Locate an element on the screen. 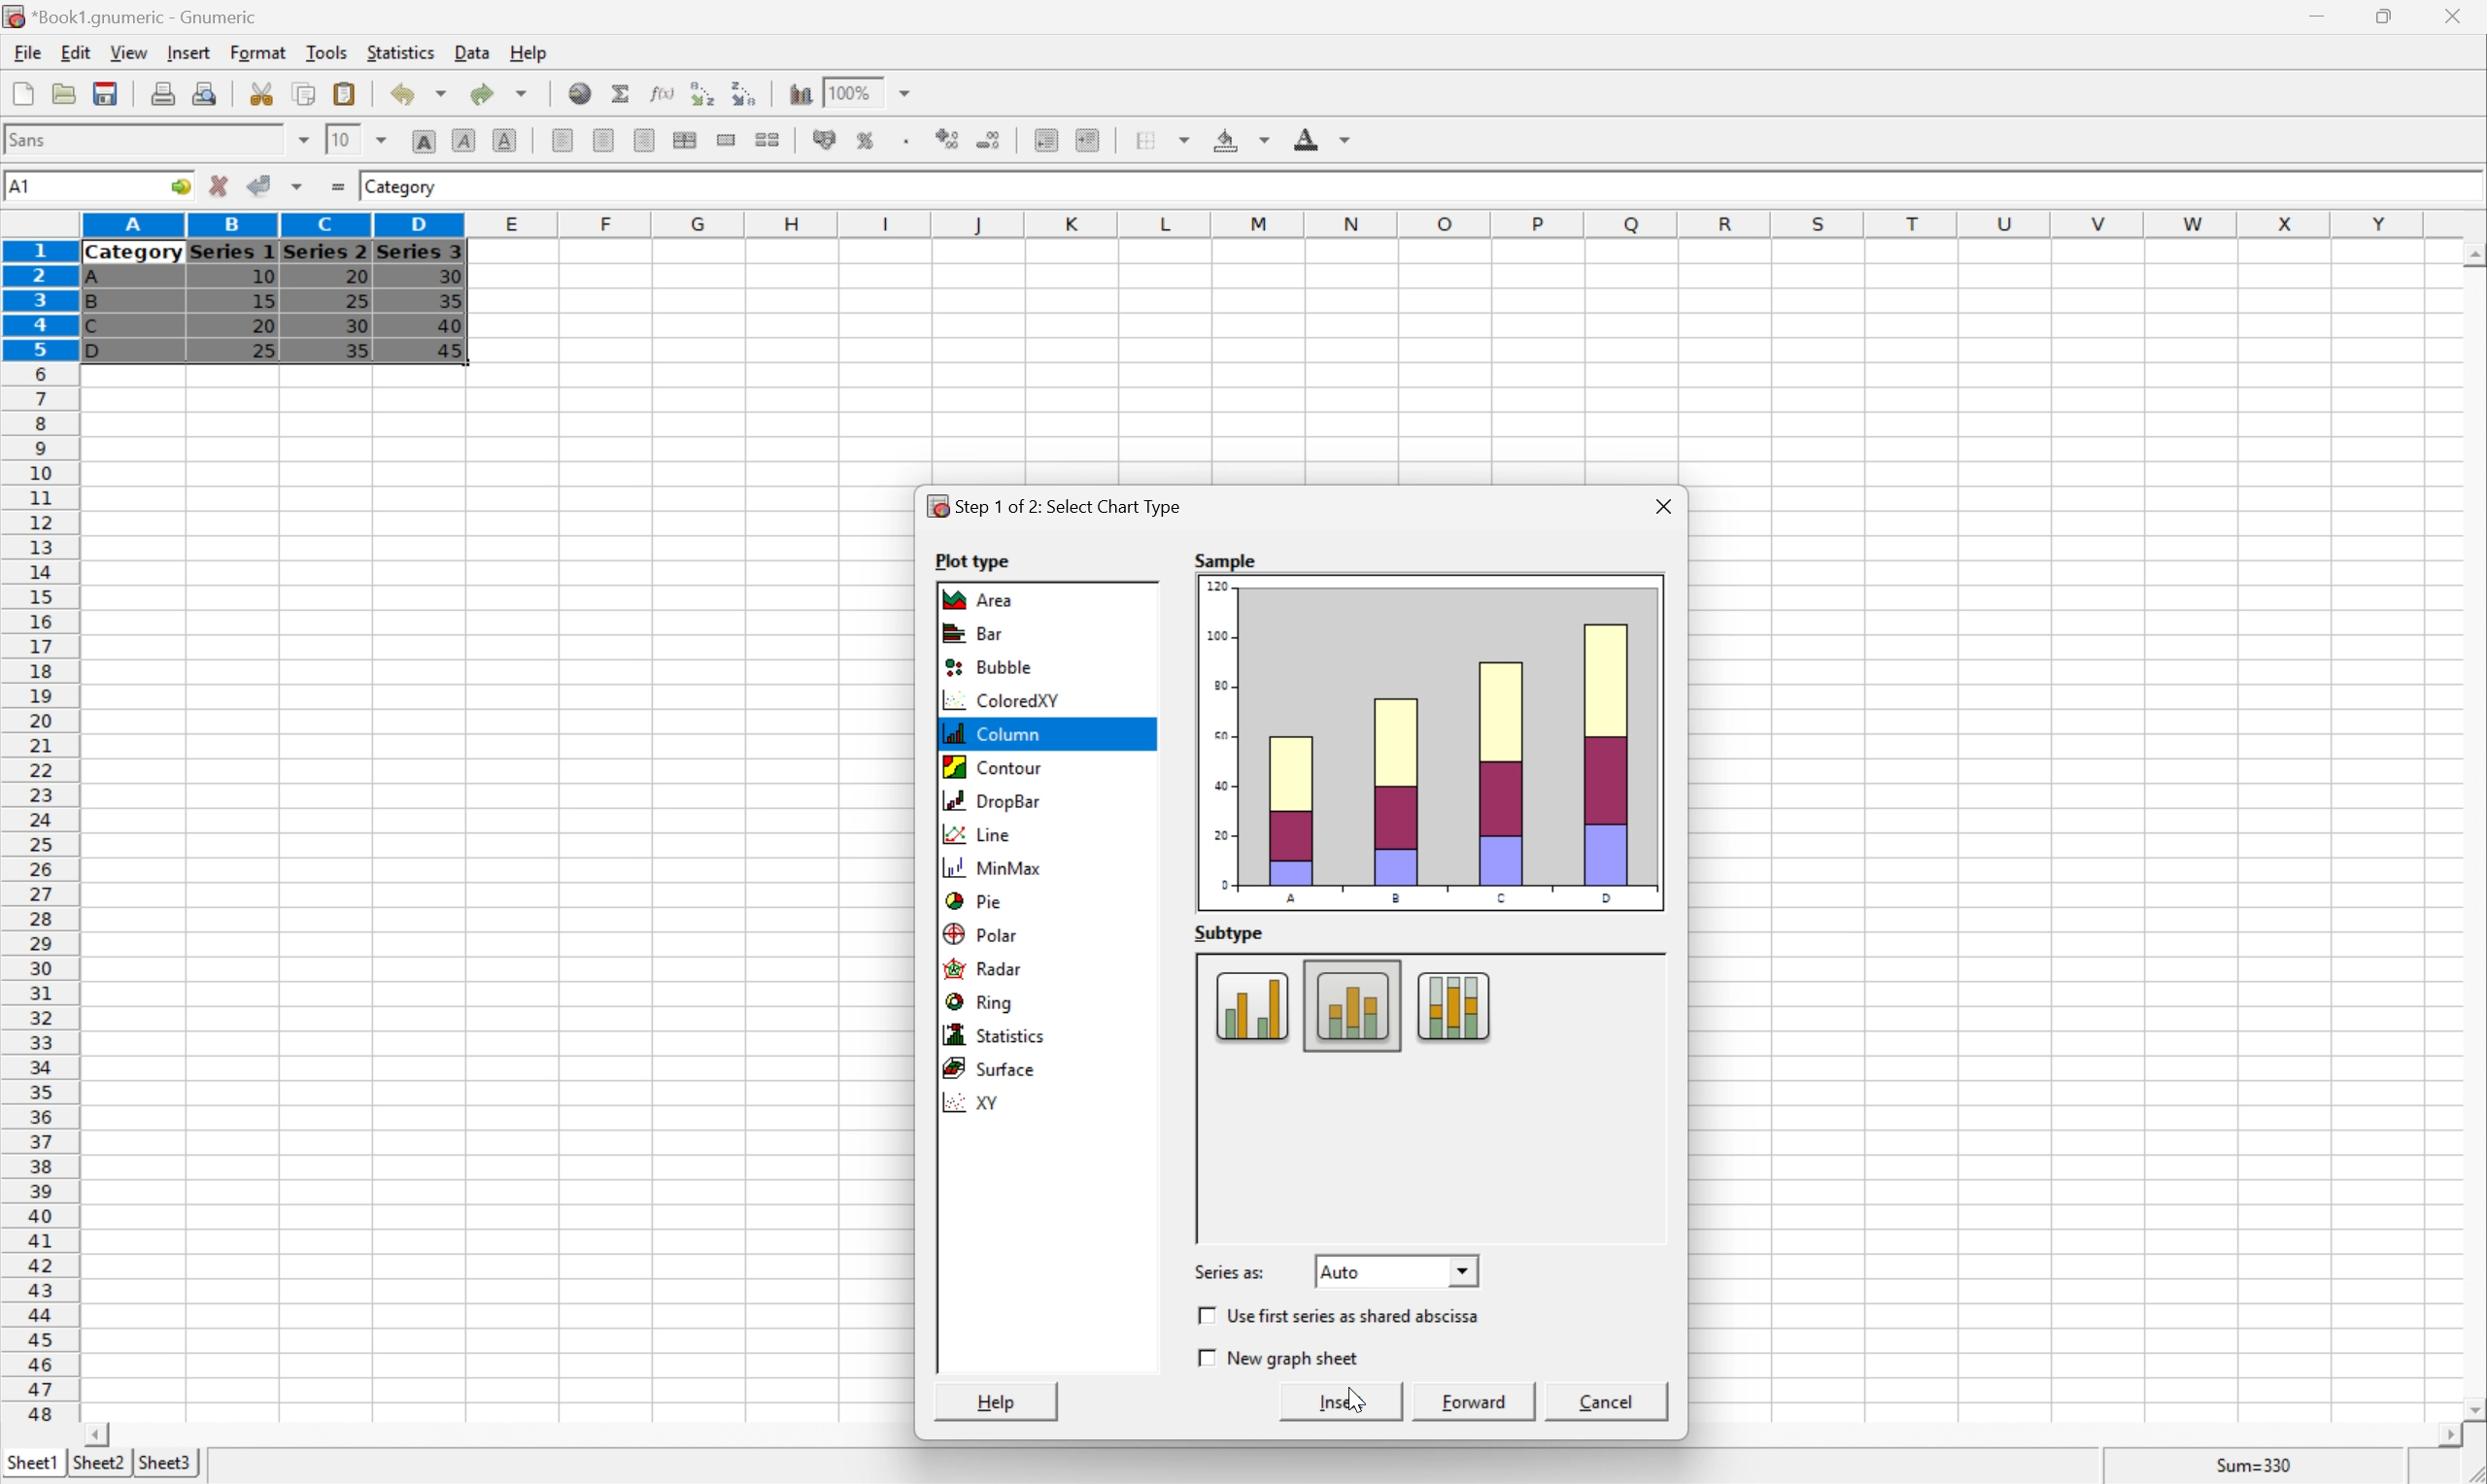  Column subtype is located at coordinates (1353, 1005).